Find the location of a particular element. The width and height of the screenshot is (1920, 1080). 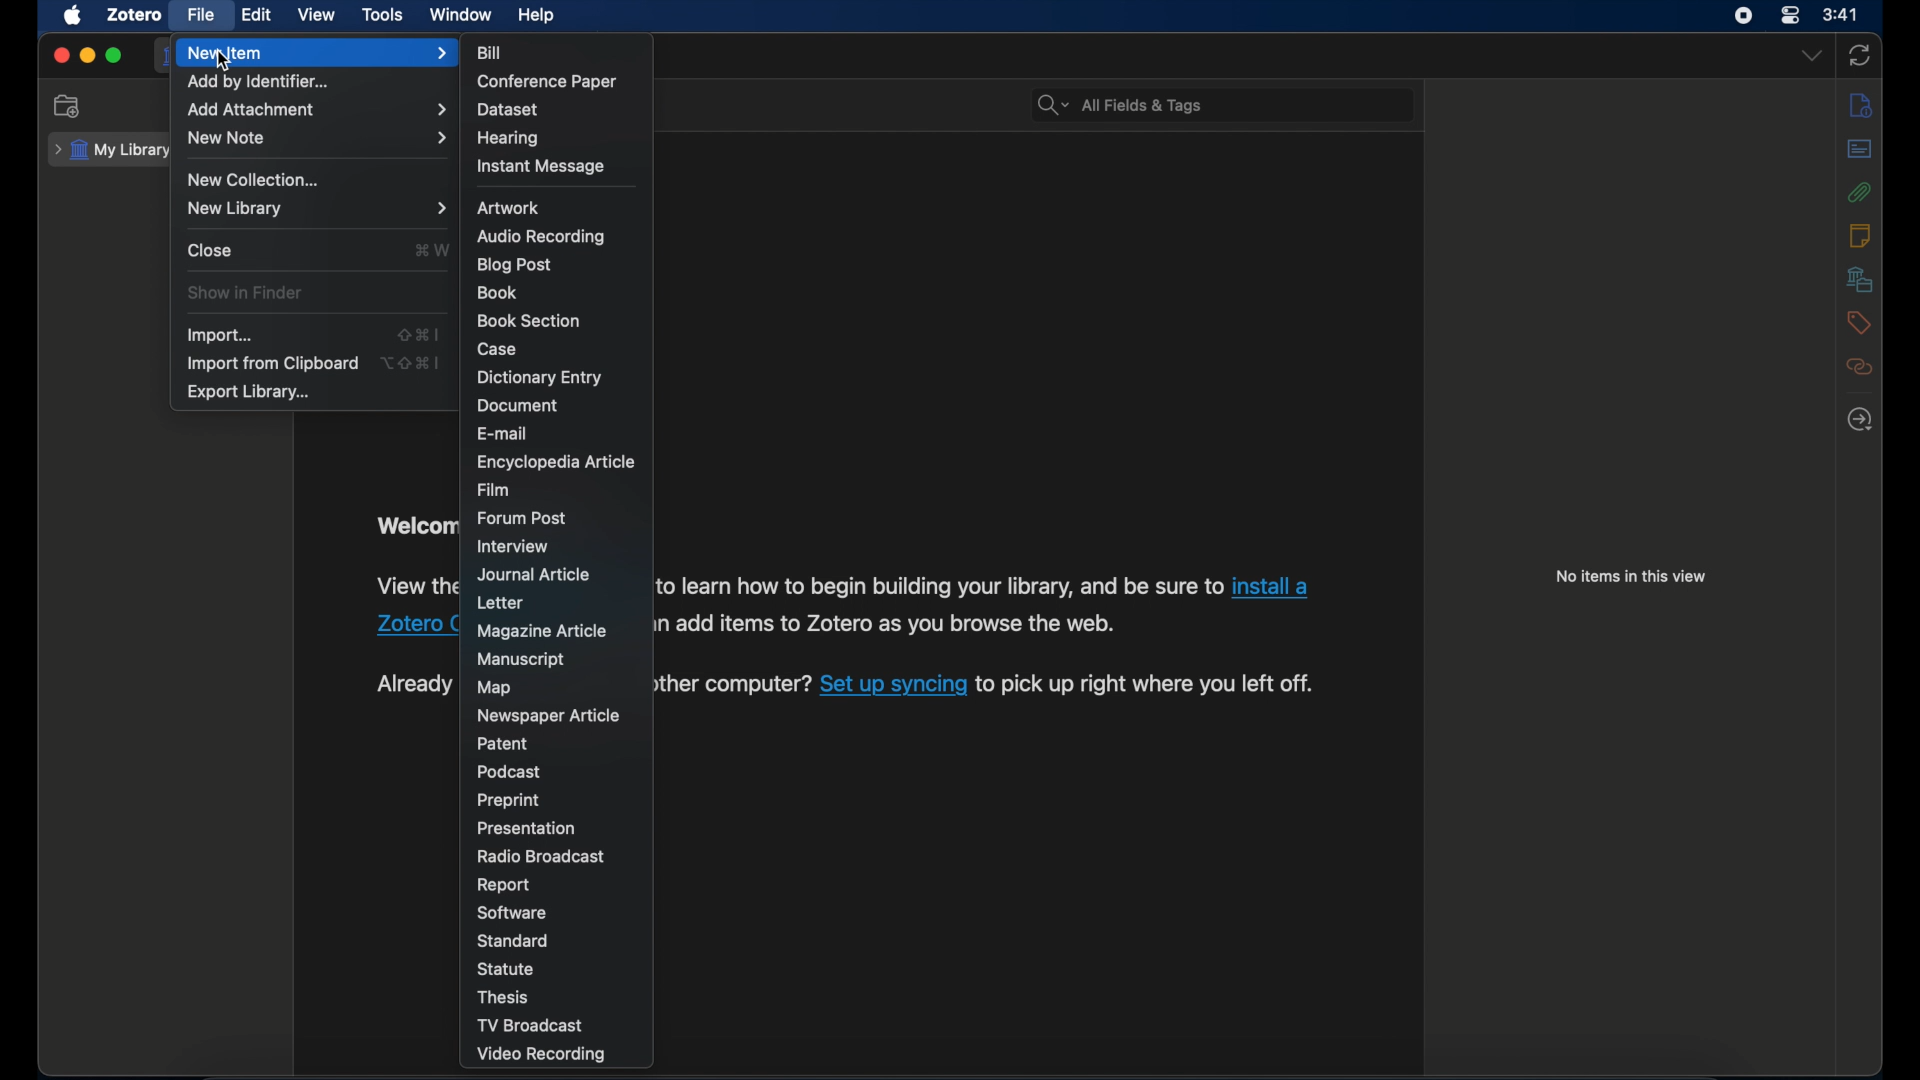

tv broadcast is located at coordinates (529, 1025).